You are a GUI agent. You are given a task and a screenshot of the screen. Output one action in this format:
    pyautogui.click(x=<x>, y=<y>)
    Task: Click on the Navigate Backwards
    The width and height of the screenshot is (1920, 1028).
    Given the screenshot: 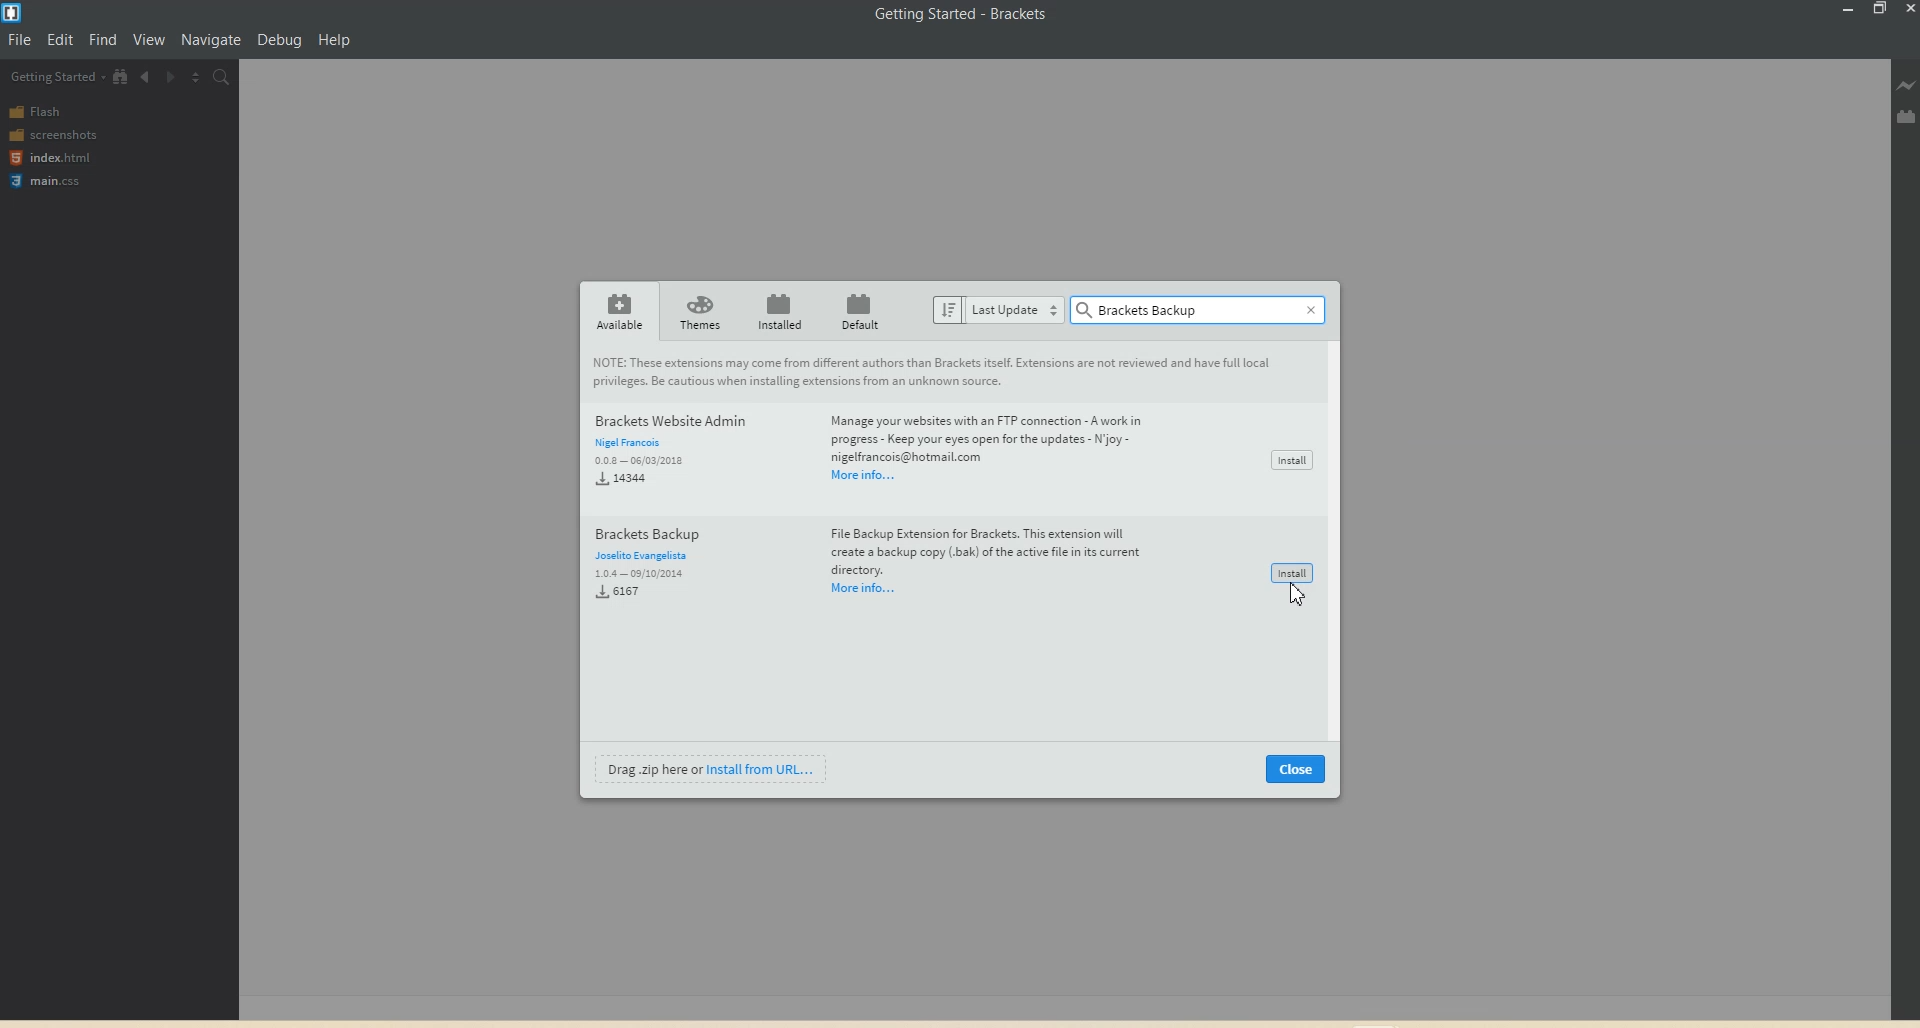 What is the action you would take?
    pyautogui.click(x=146, y=75)
    